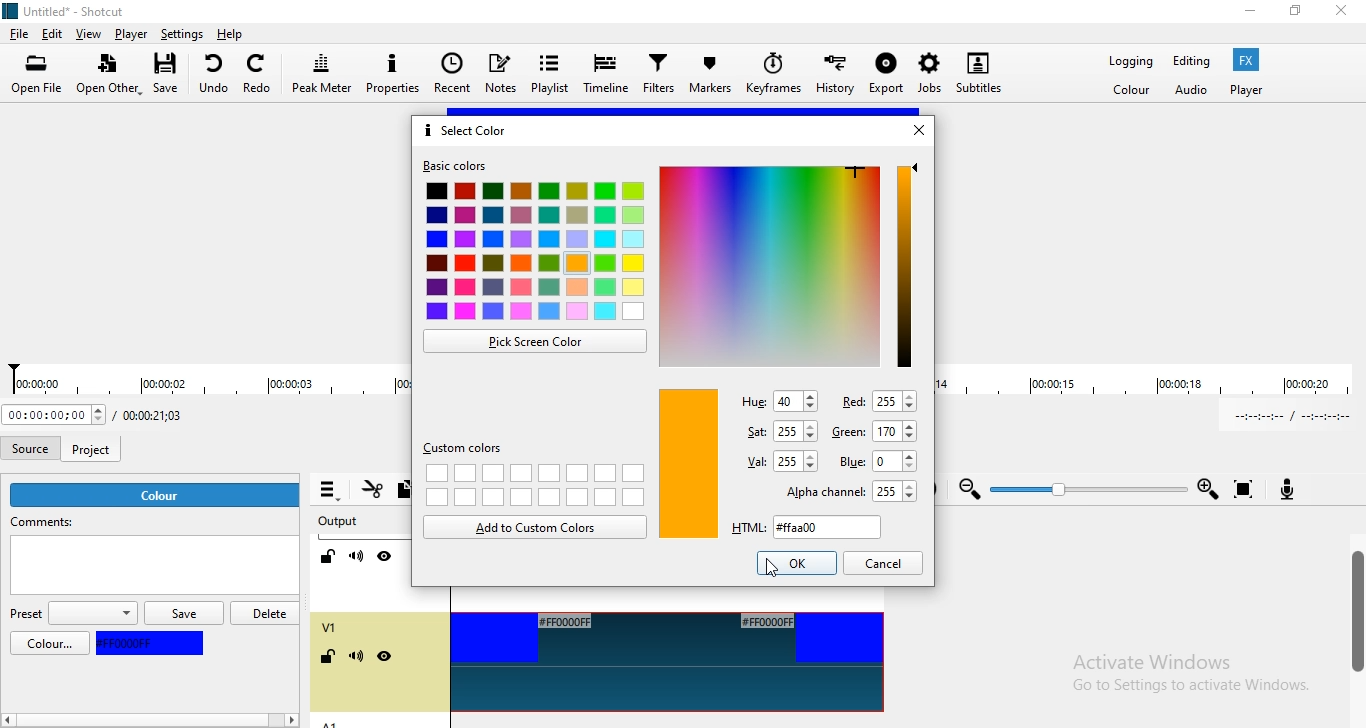  Describe the element at coordinates (72, 614) in the screenshot. I see `preset` at that location.